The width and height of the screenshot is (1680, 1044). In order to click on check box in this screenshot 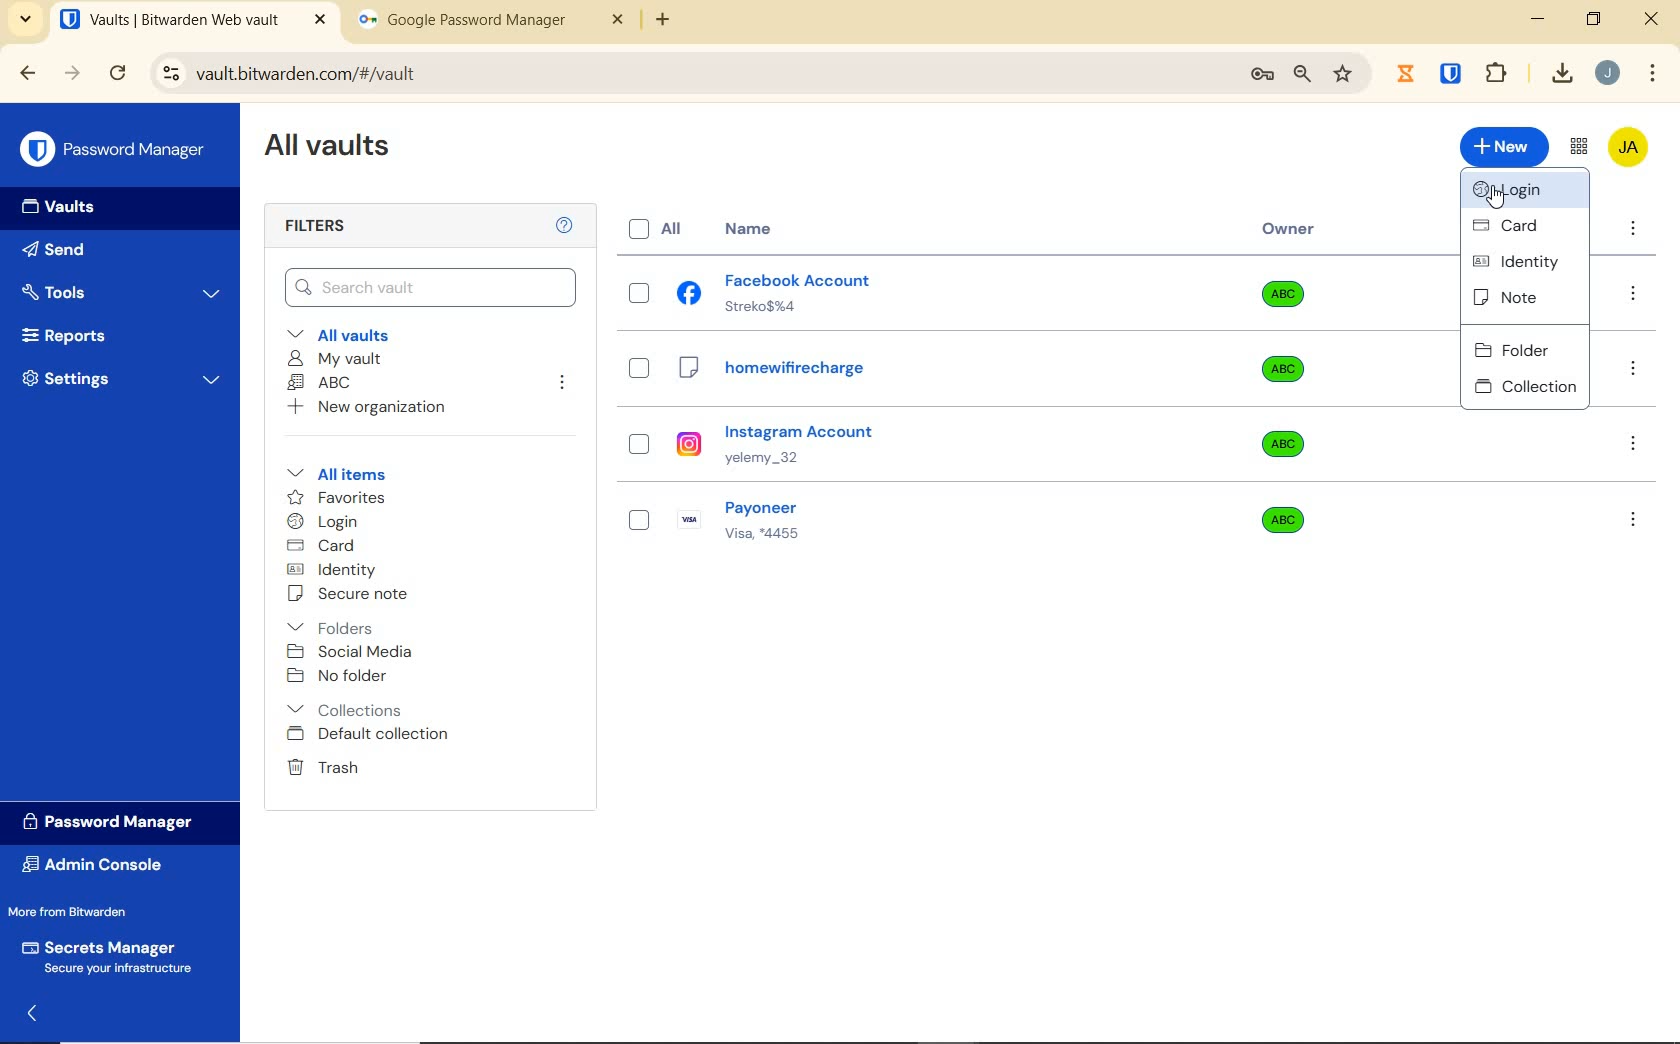, I will do `click(638, 512)`.